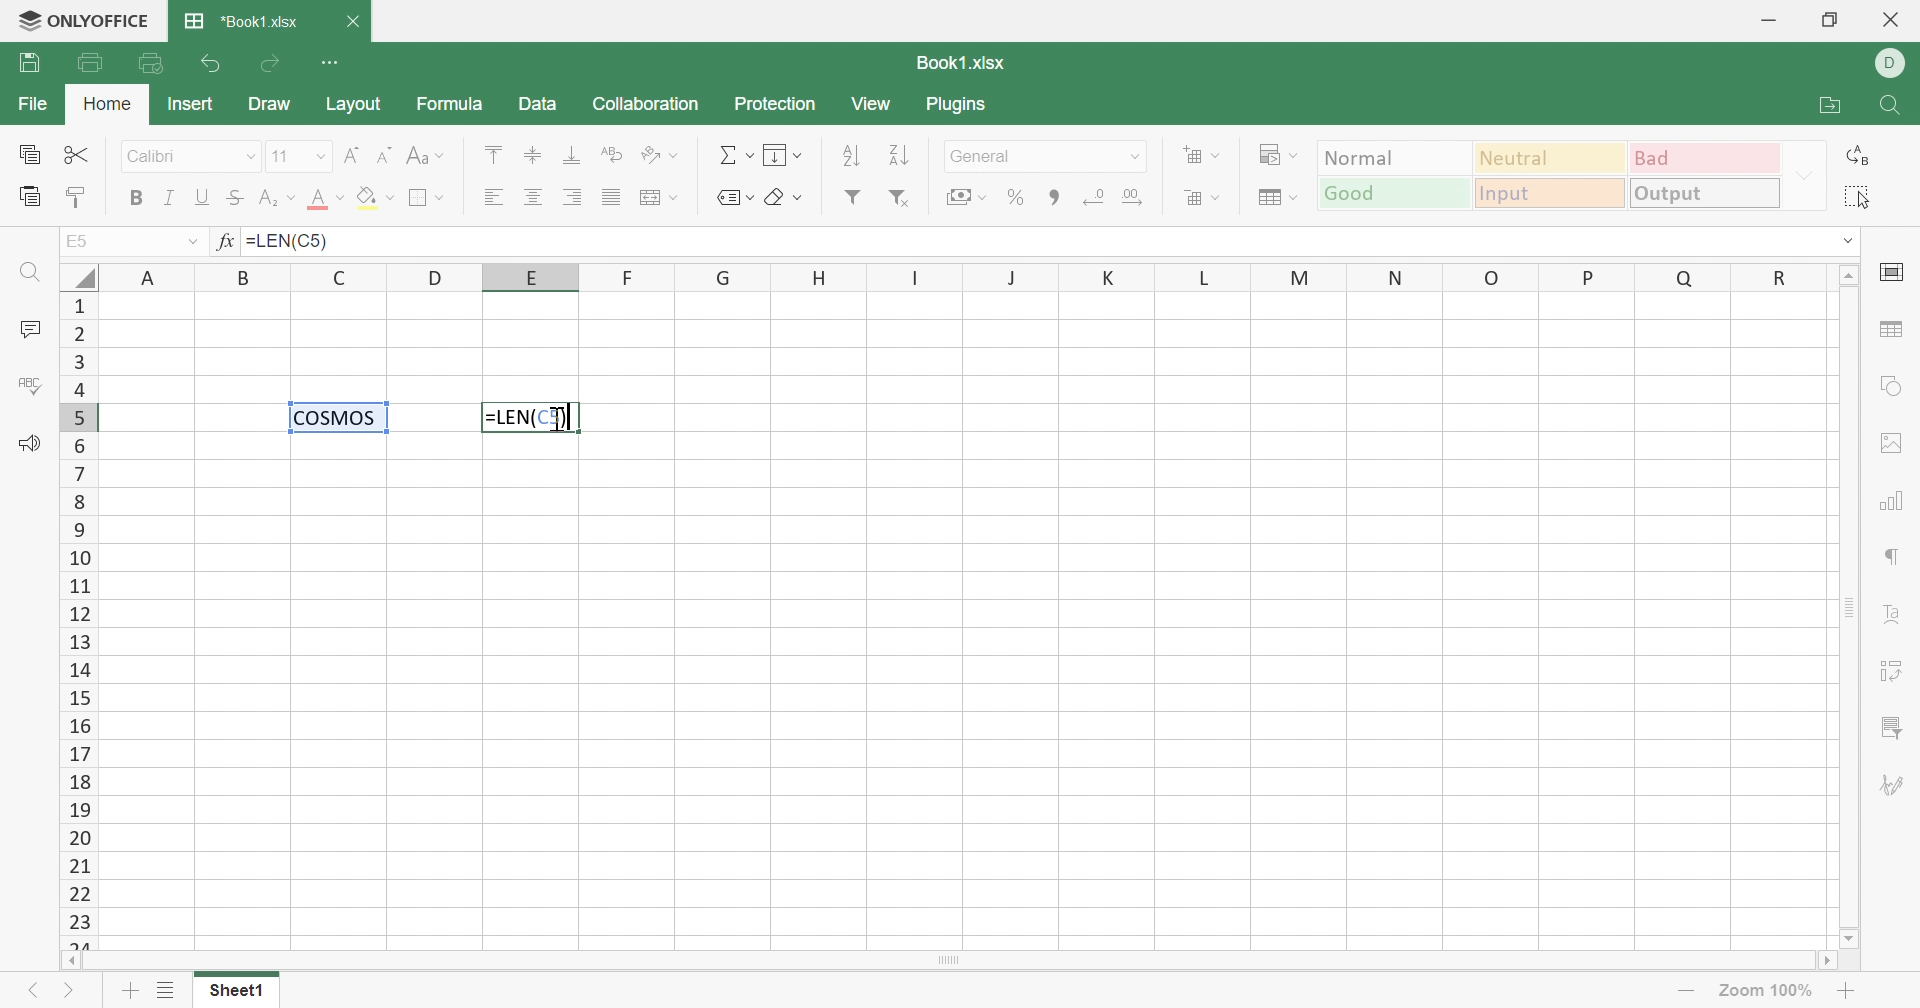 The width and height of the screenshot is (1920, 1008). What do you see at coordinates (573, 200) in the screenshot?
I see `Align Right` at bounding box center [573, 200].